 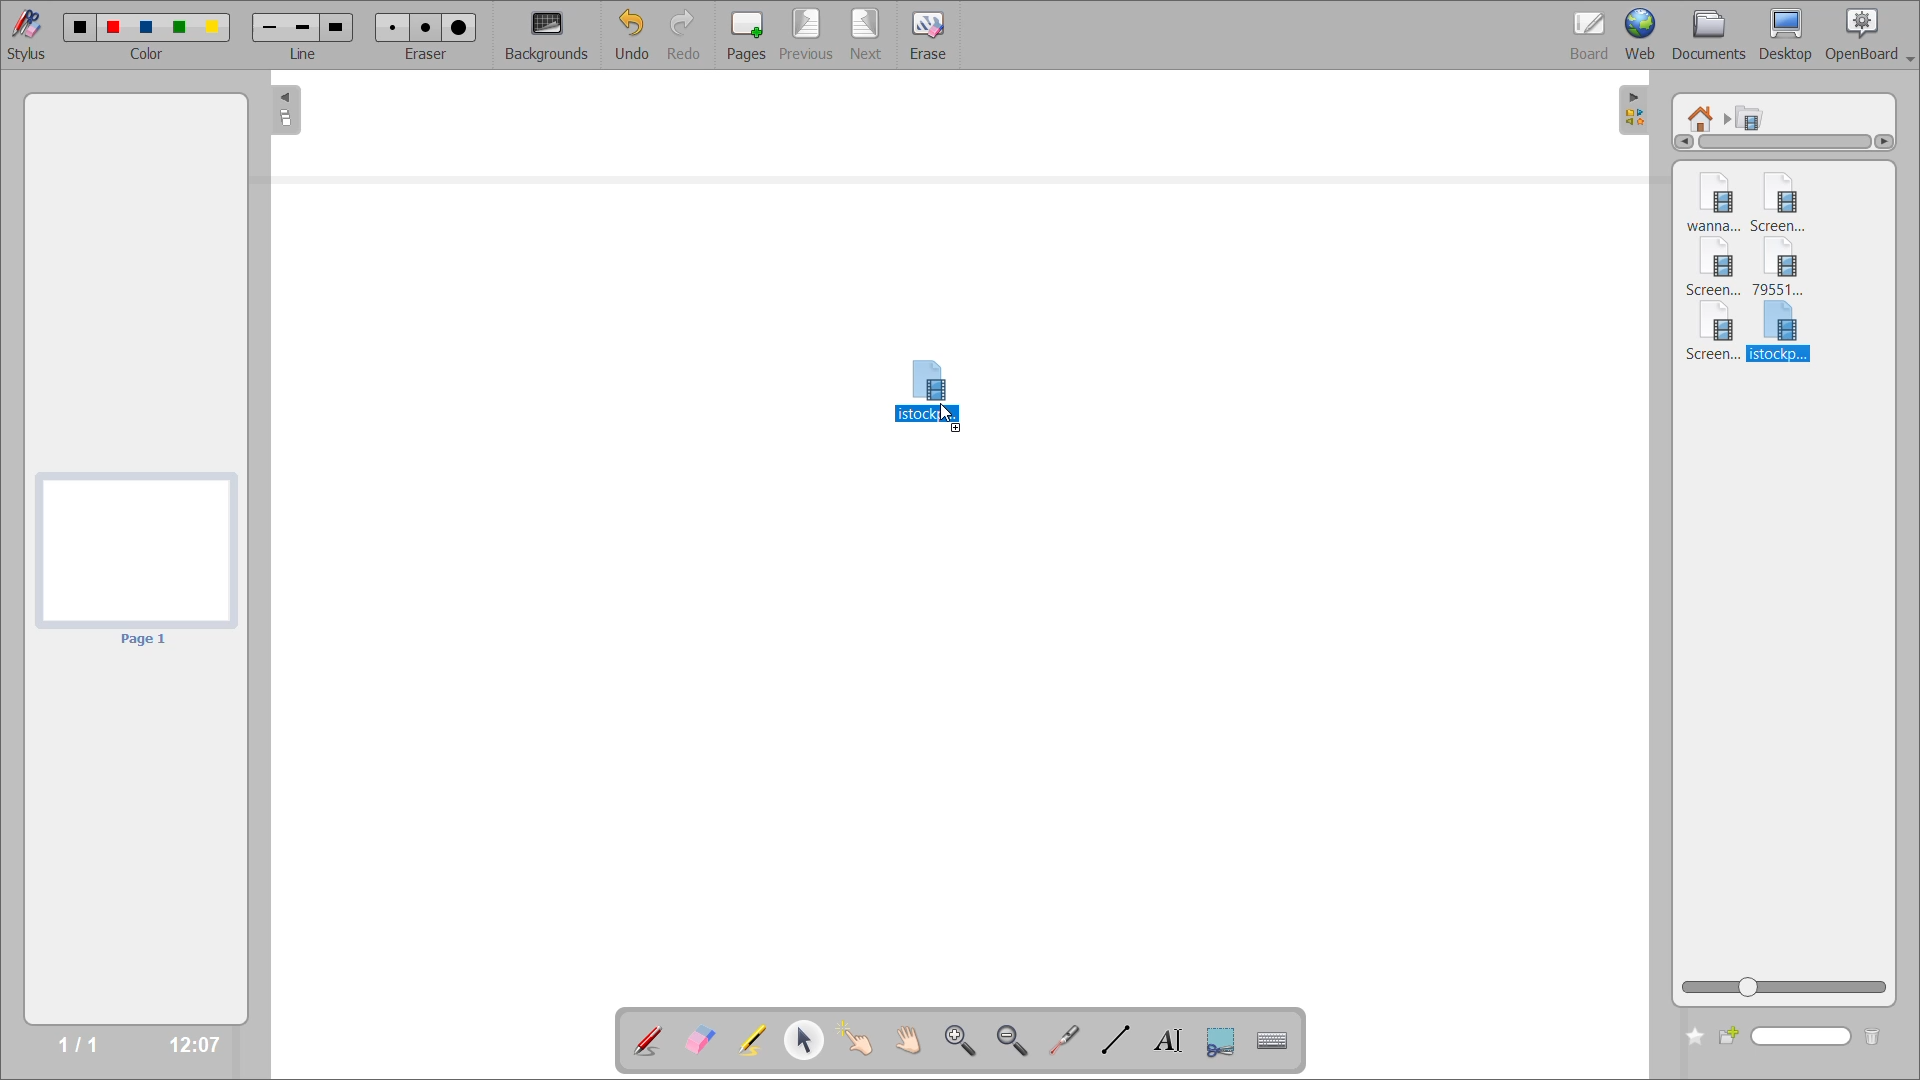 I want to click on erase, so click(x=930, y=37).